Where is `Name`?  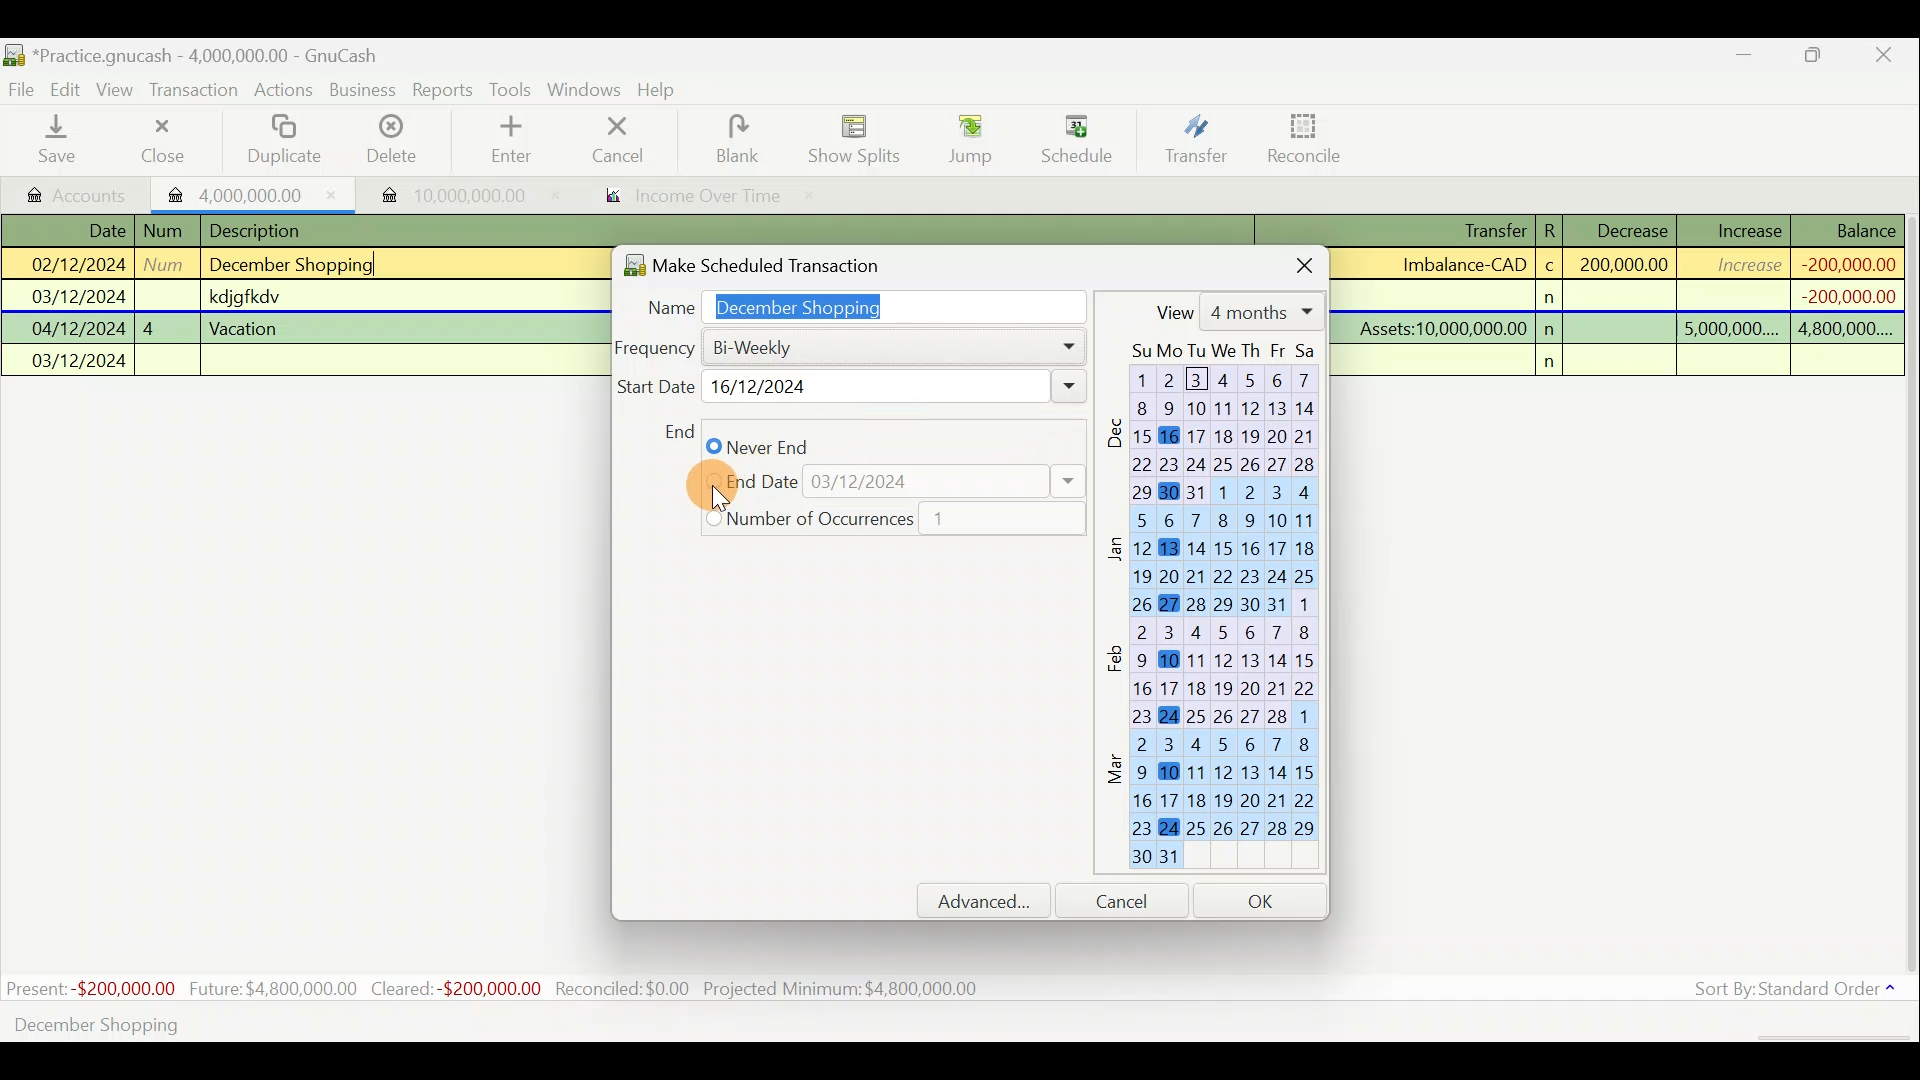 Name is located at coordinates (856, 303).